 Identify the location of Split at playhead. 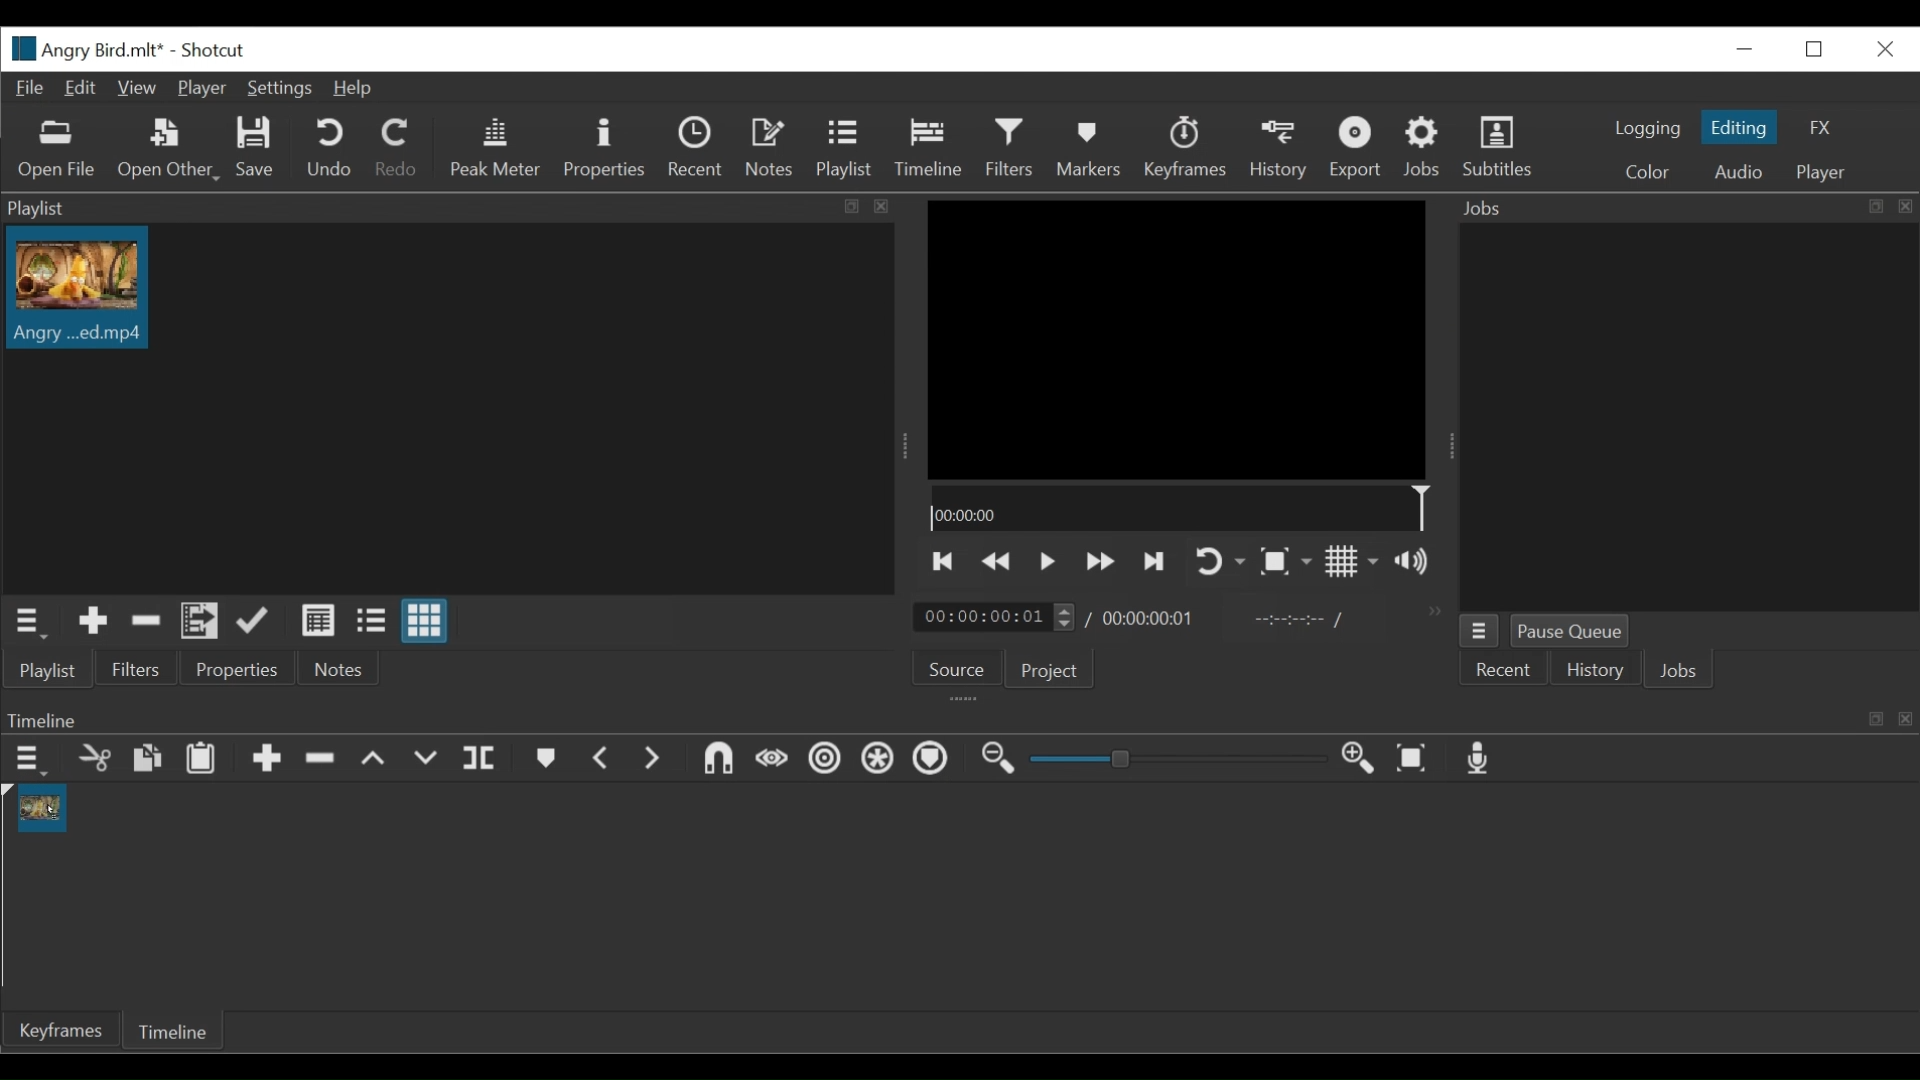
(481, 761).